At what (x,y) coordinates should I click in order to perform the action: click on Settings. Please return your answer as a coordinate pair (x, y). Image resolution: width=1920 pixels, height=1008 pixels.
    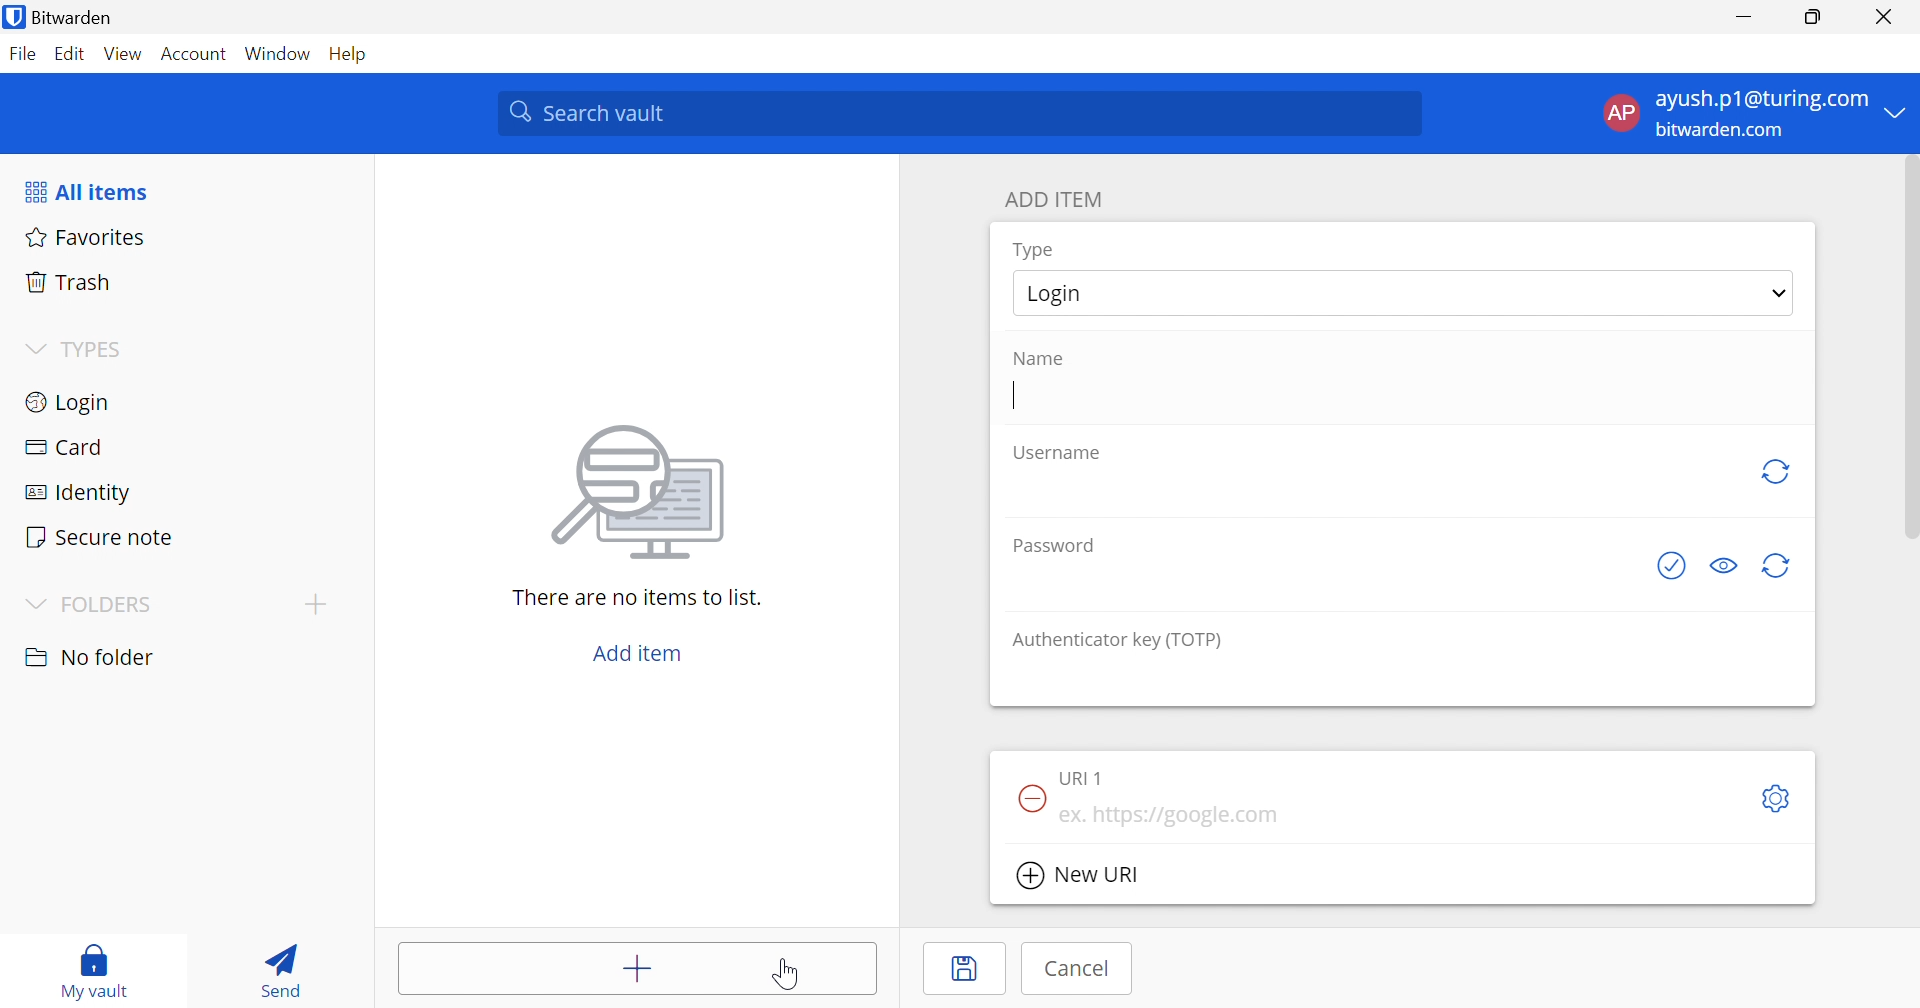
    Looking at the image, I should click on (1780, 800).